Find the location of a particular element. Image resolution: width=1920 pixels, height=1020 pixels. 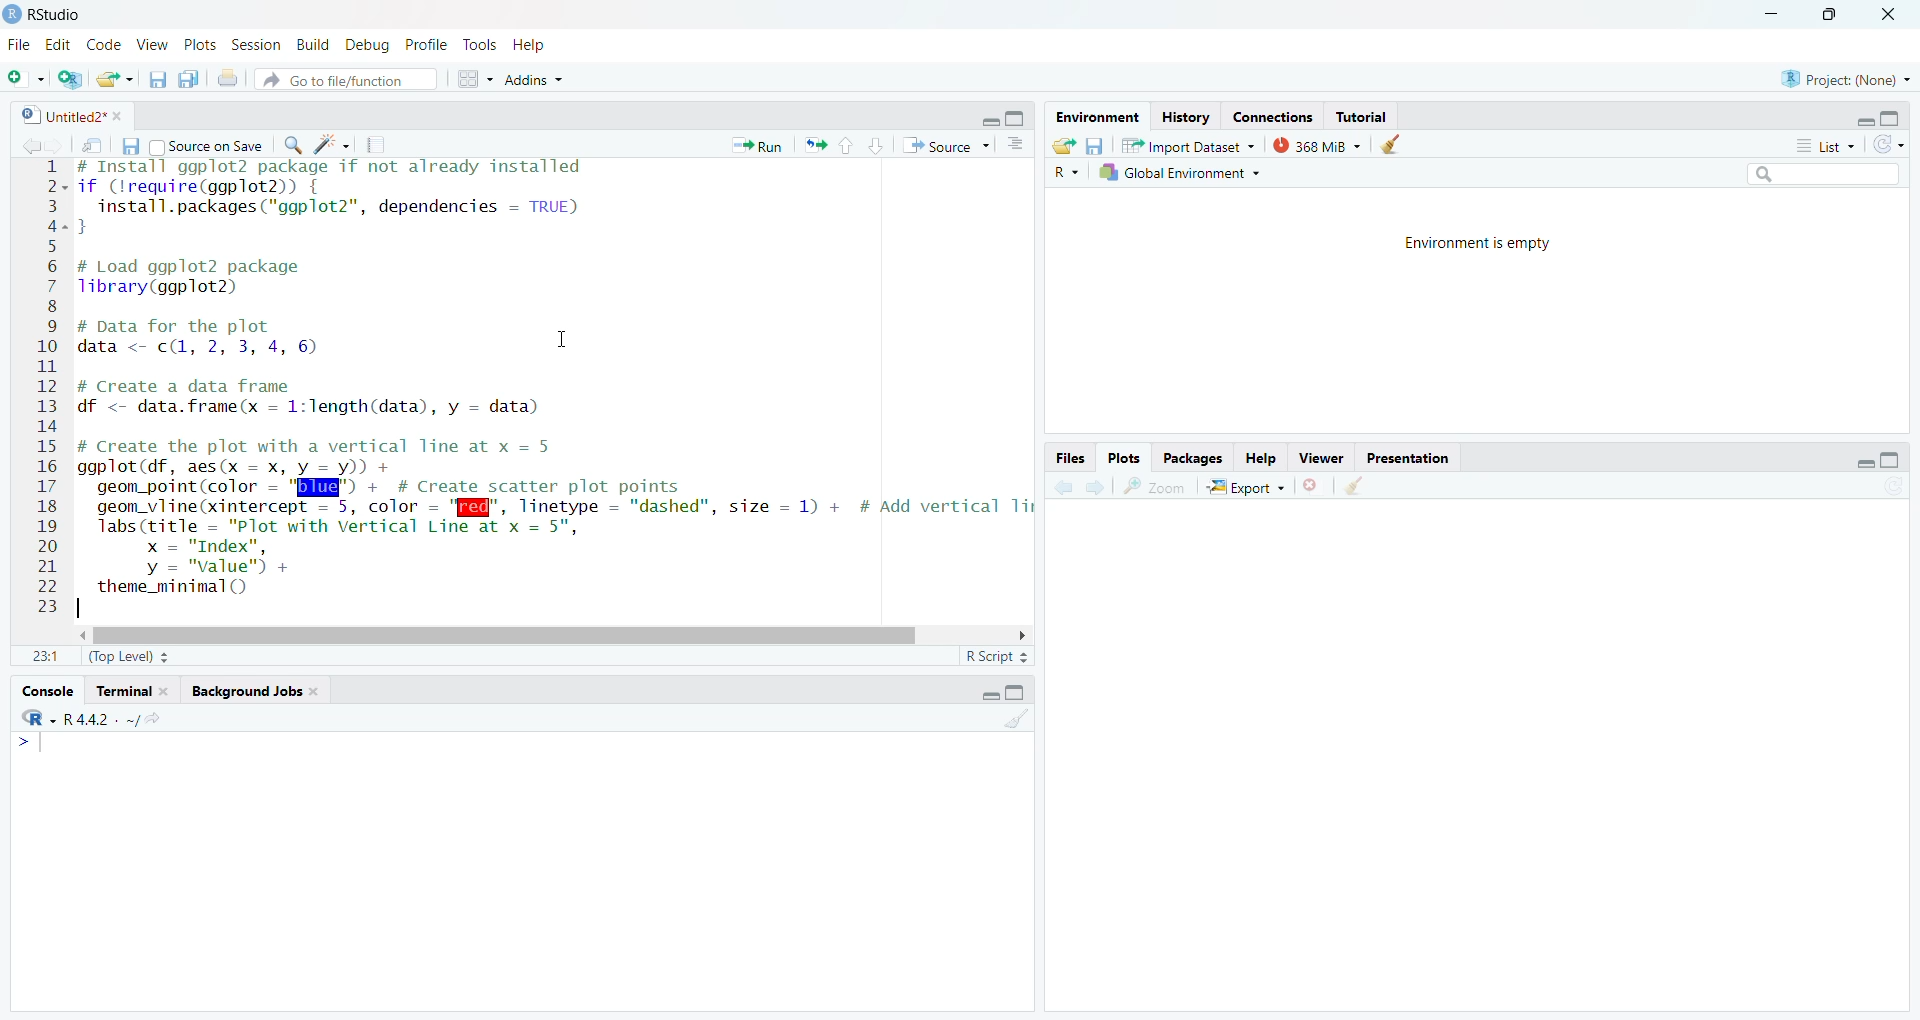

| Export ~ is located at coordinates (1248, 489).